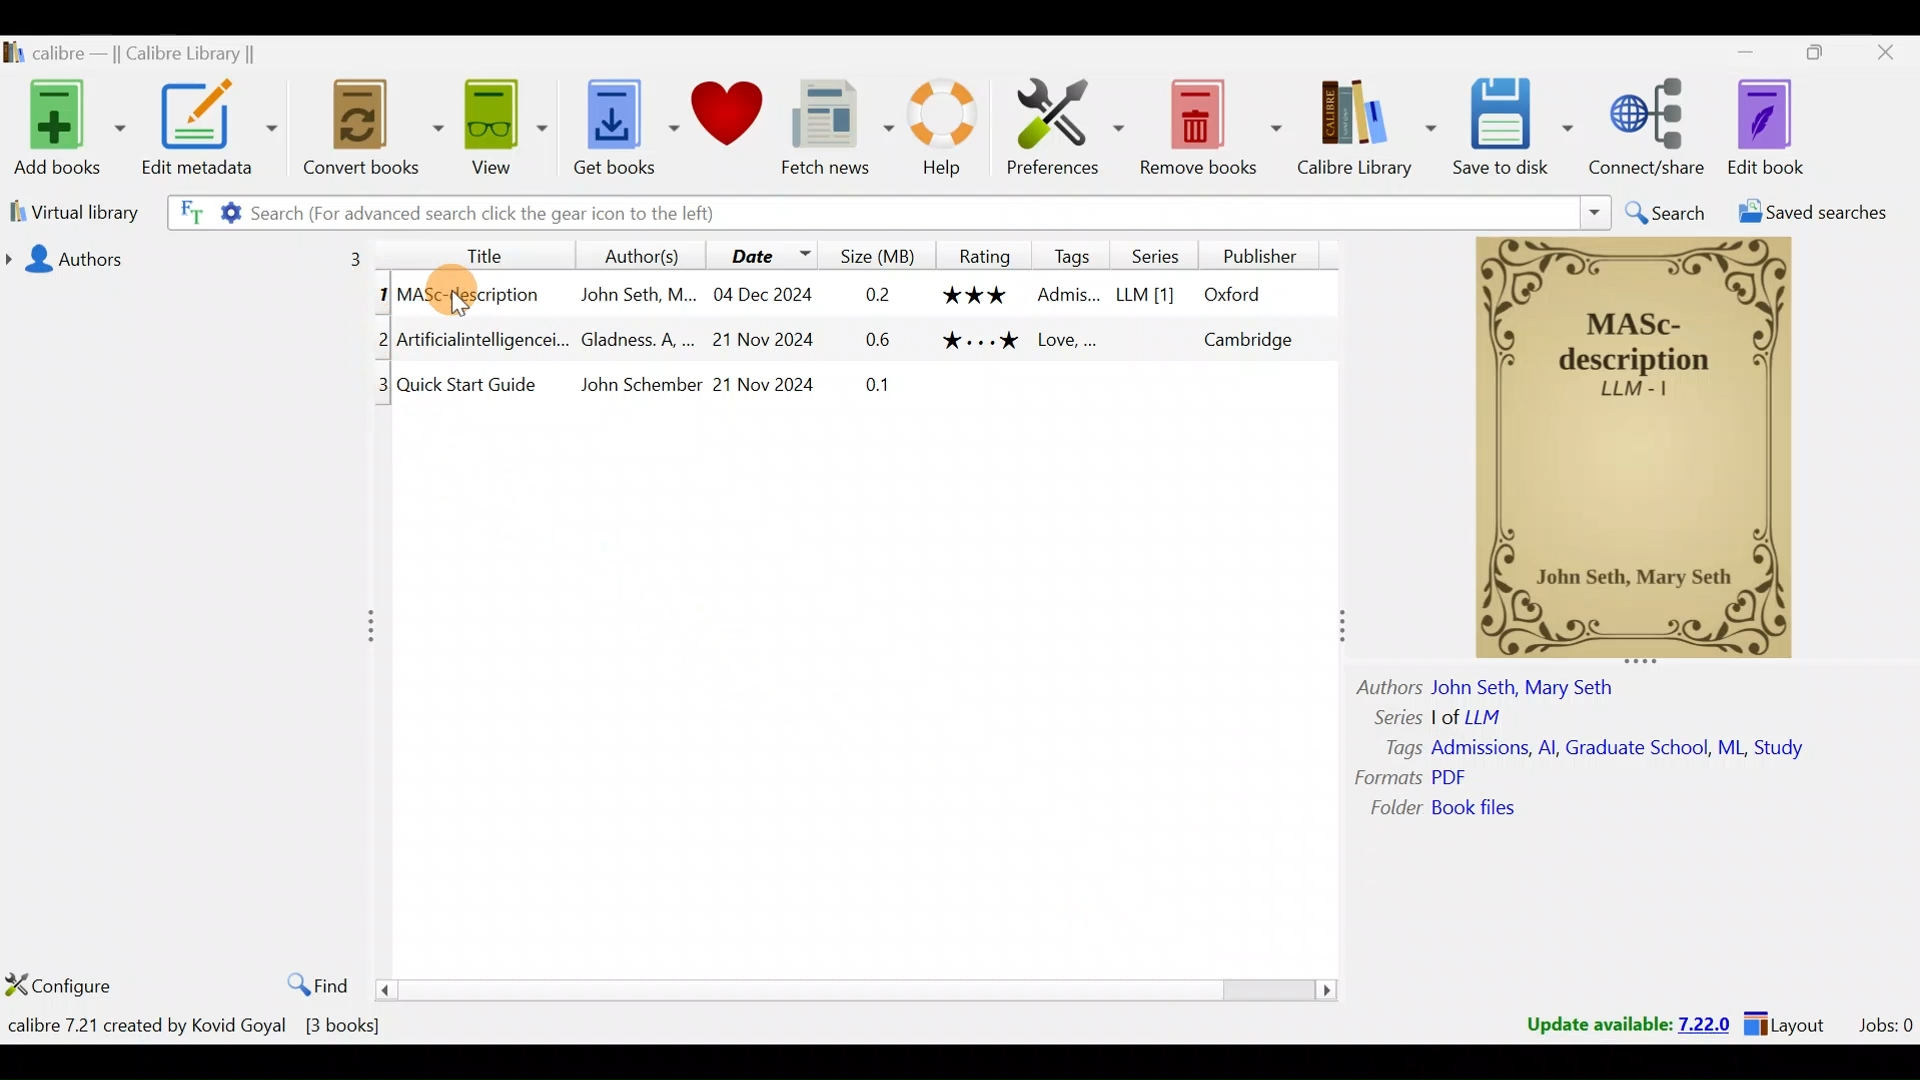 The height and width of the screenshot is (1080, 1920). Describe the element at coordinates (1162, 254) in the screenshot. I see `Series` at that location.